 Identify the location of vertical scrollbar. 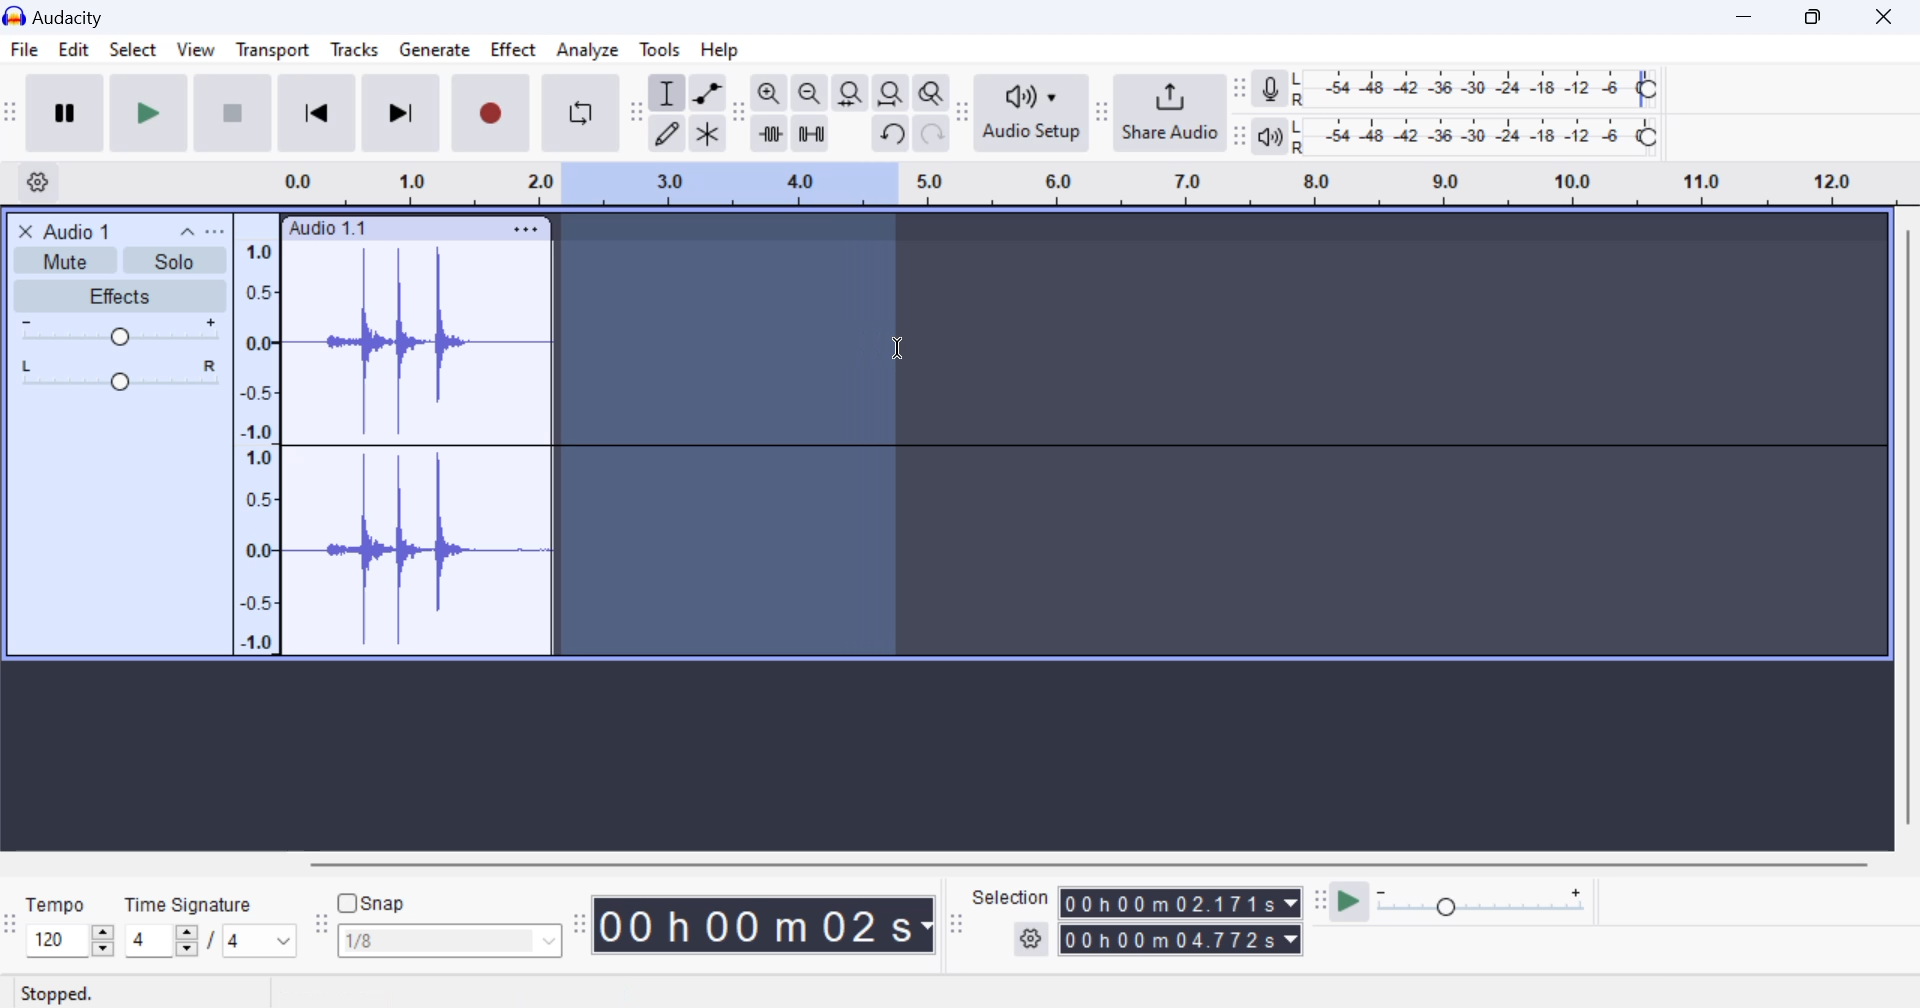
(1906, 535).